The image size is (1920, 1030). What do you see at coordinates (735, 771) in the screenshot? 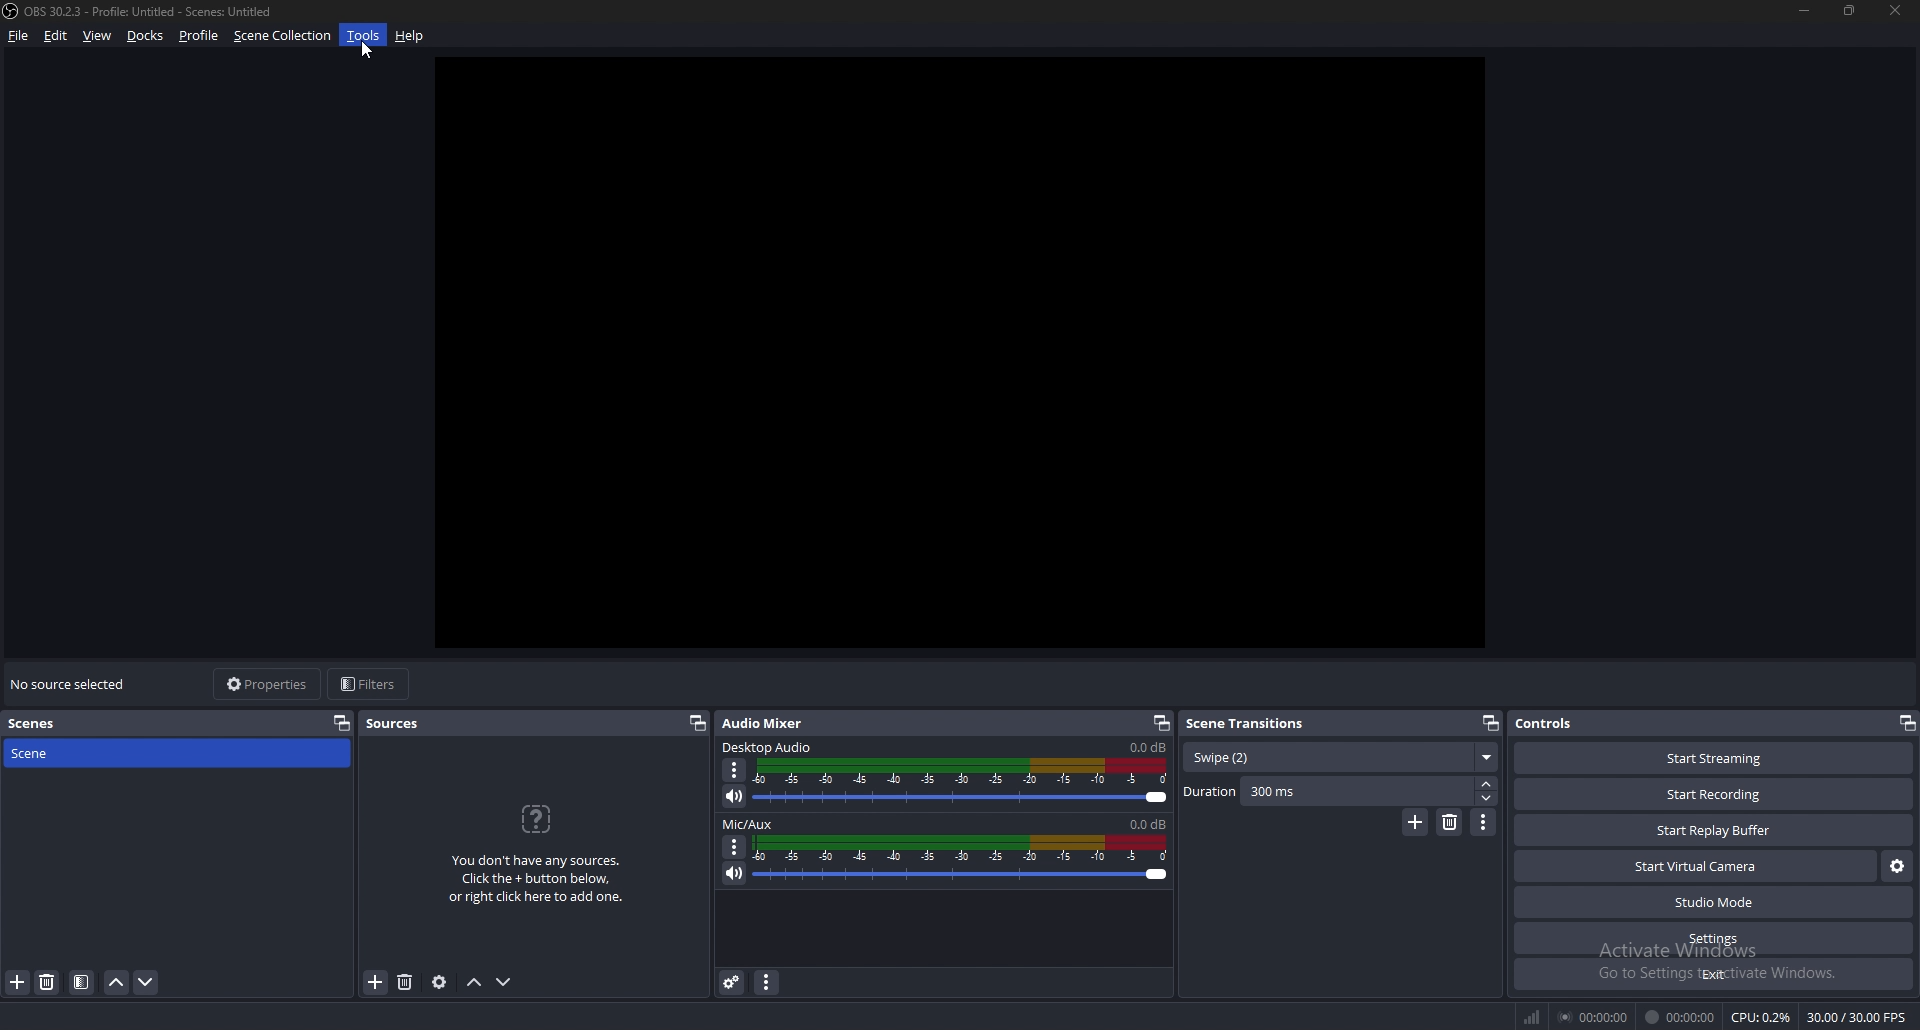
I see `options` at bounding box center [735, 771].